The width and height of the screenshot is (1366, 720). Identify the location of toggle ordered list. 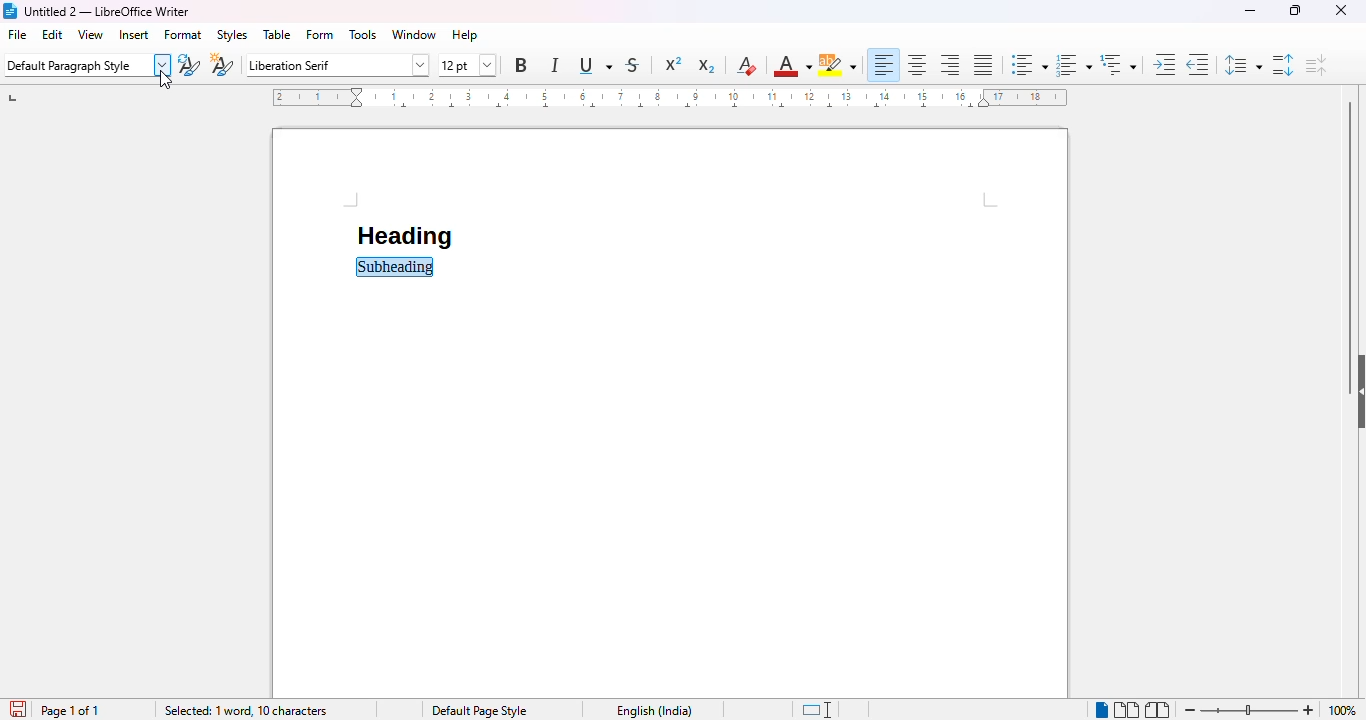
(1074, 65).